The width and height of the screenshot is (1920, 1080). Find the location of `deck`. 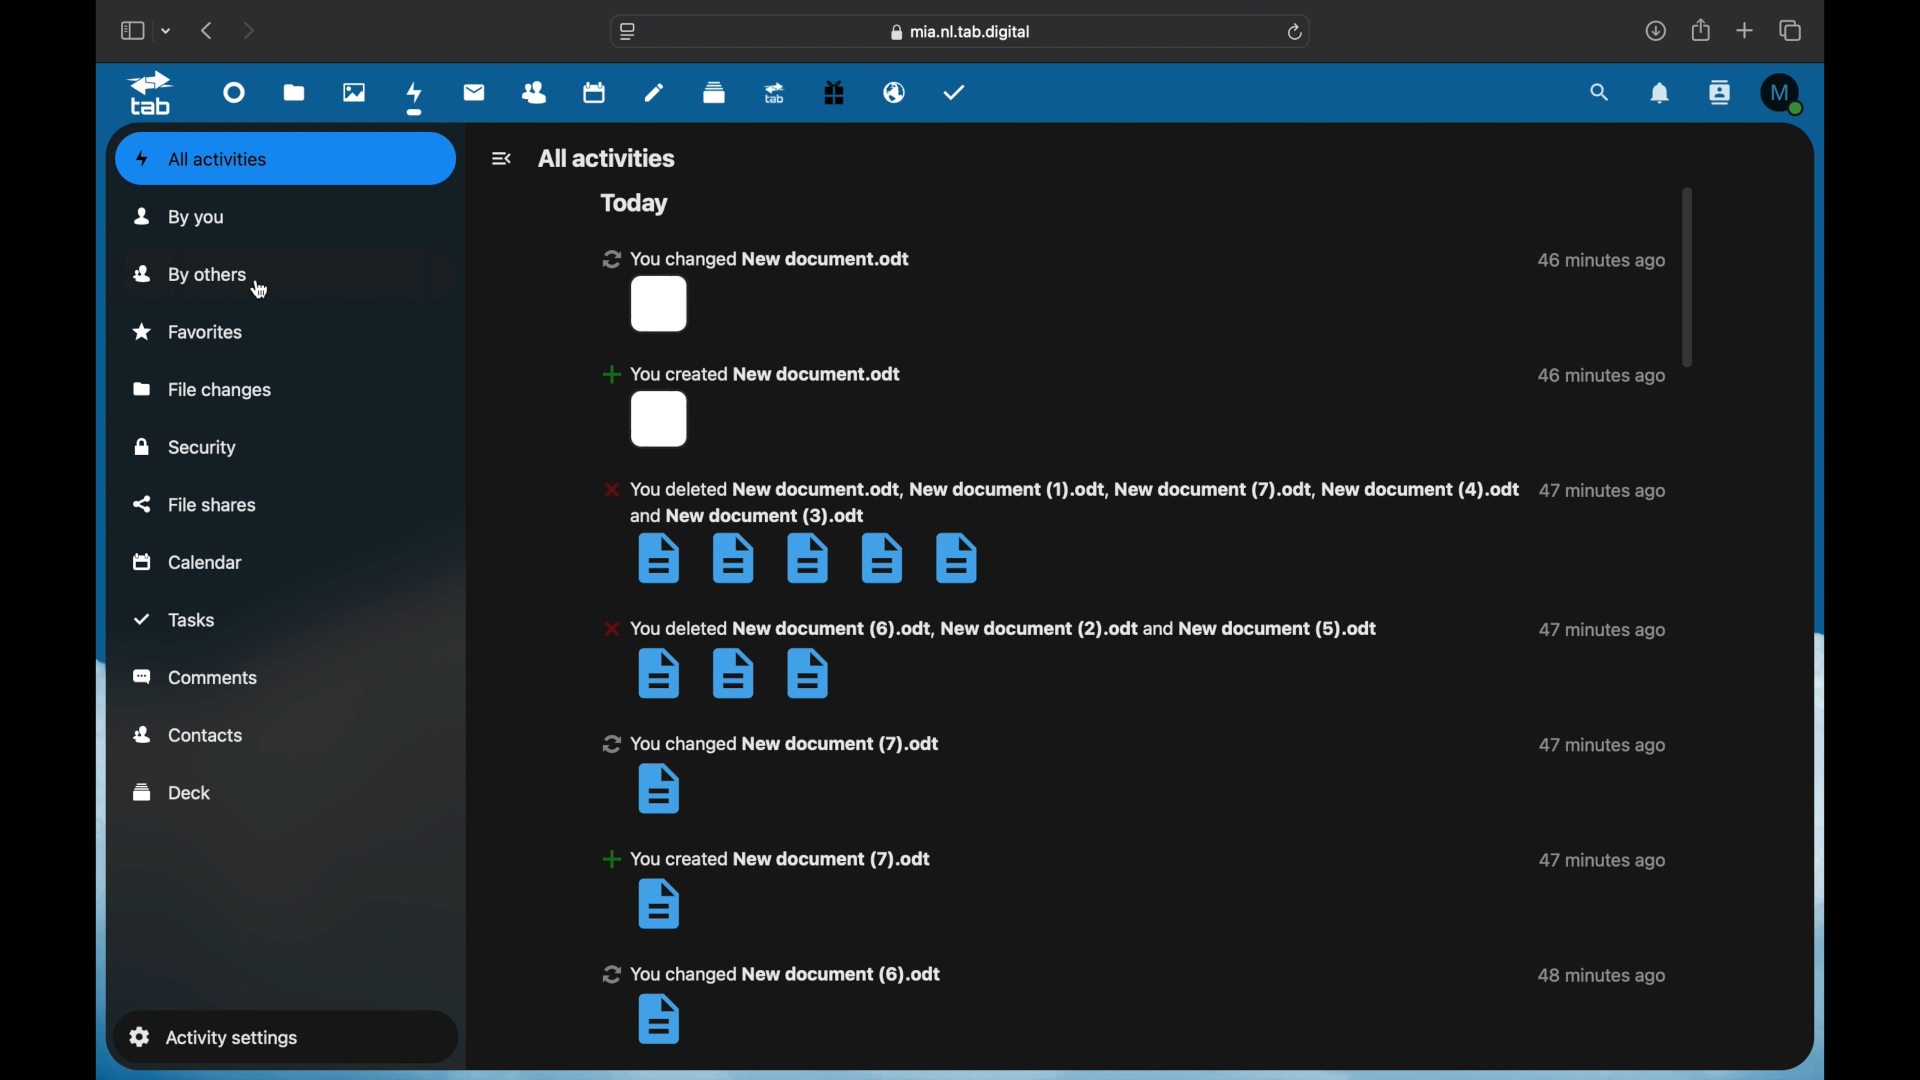

deck is located at coordinates (173, 791).